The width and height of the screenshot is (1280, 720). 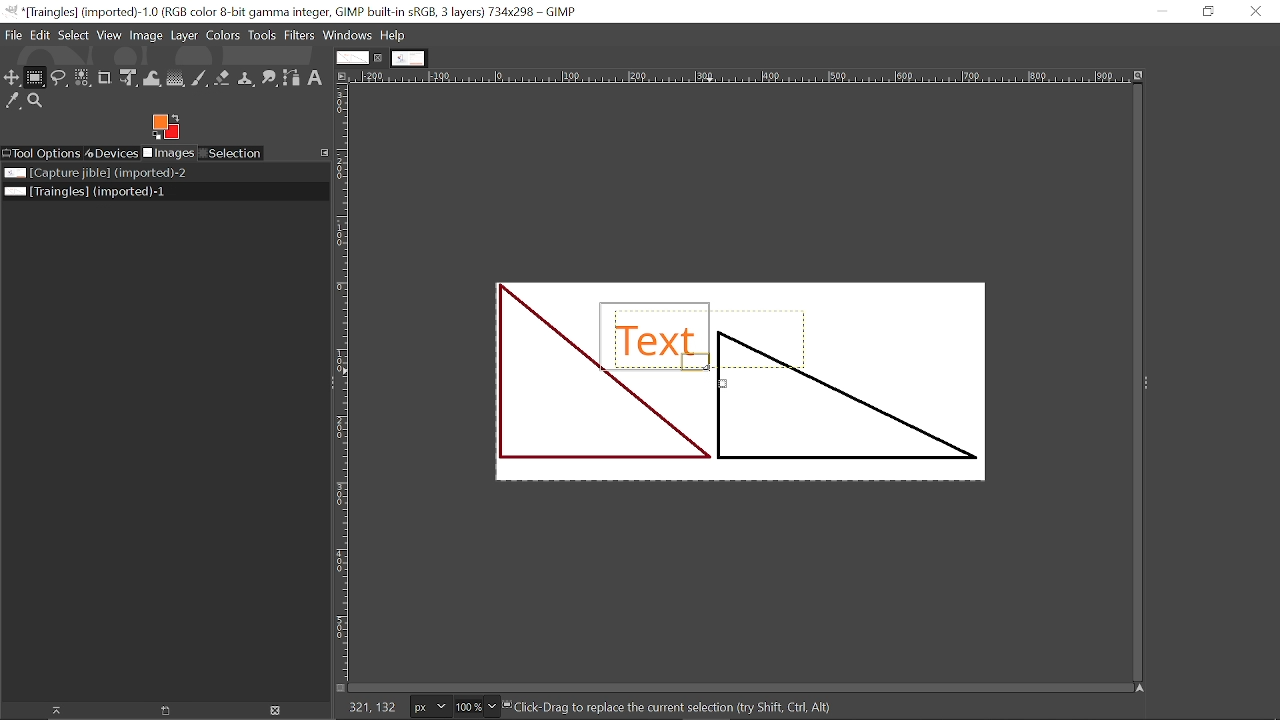 What do you see at coordinates (379, 57) in the screenshot?
I see `Close current tab` at bounding box center [379, 57].